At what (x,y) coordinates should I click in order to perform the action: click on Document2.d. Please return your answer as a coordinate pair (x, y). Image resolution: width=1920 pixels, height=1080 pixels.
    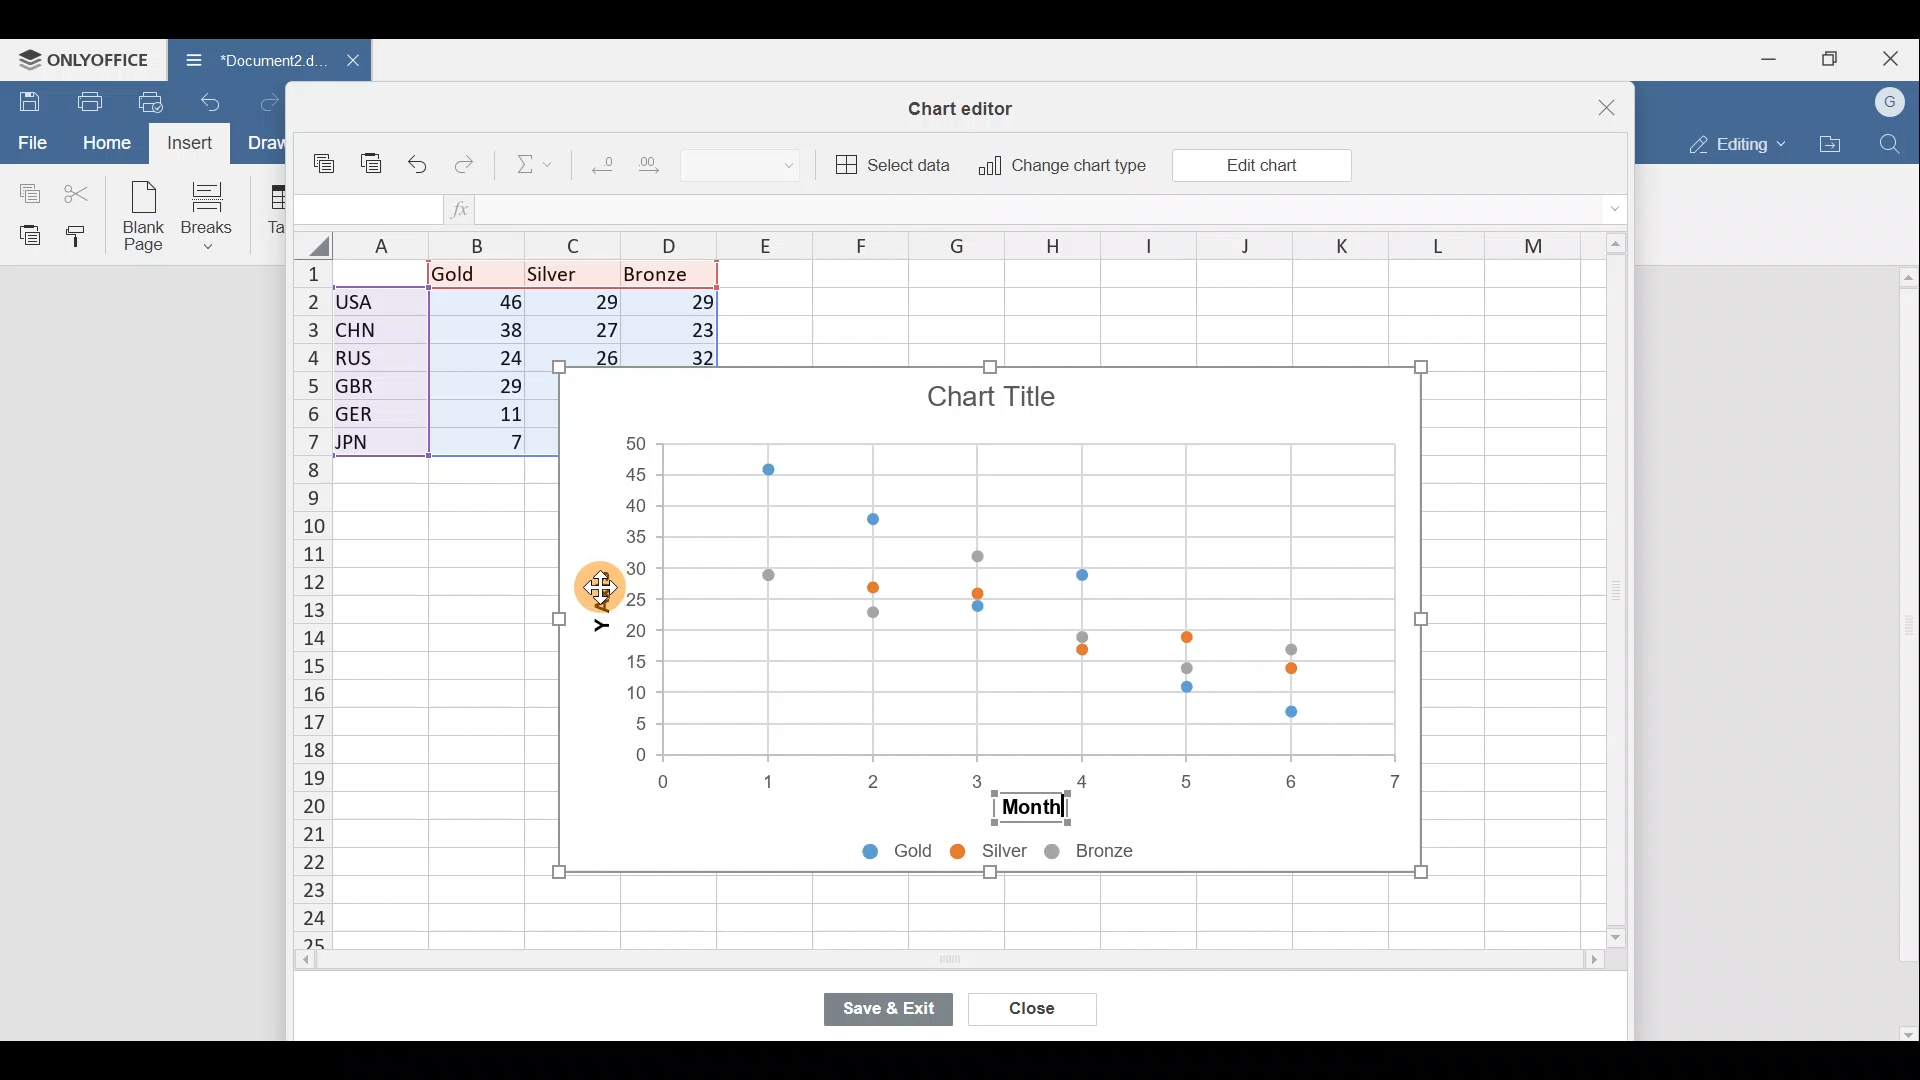
    Looking at the image, I should click on (241, 60).